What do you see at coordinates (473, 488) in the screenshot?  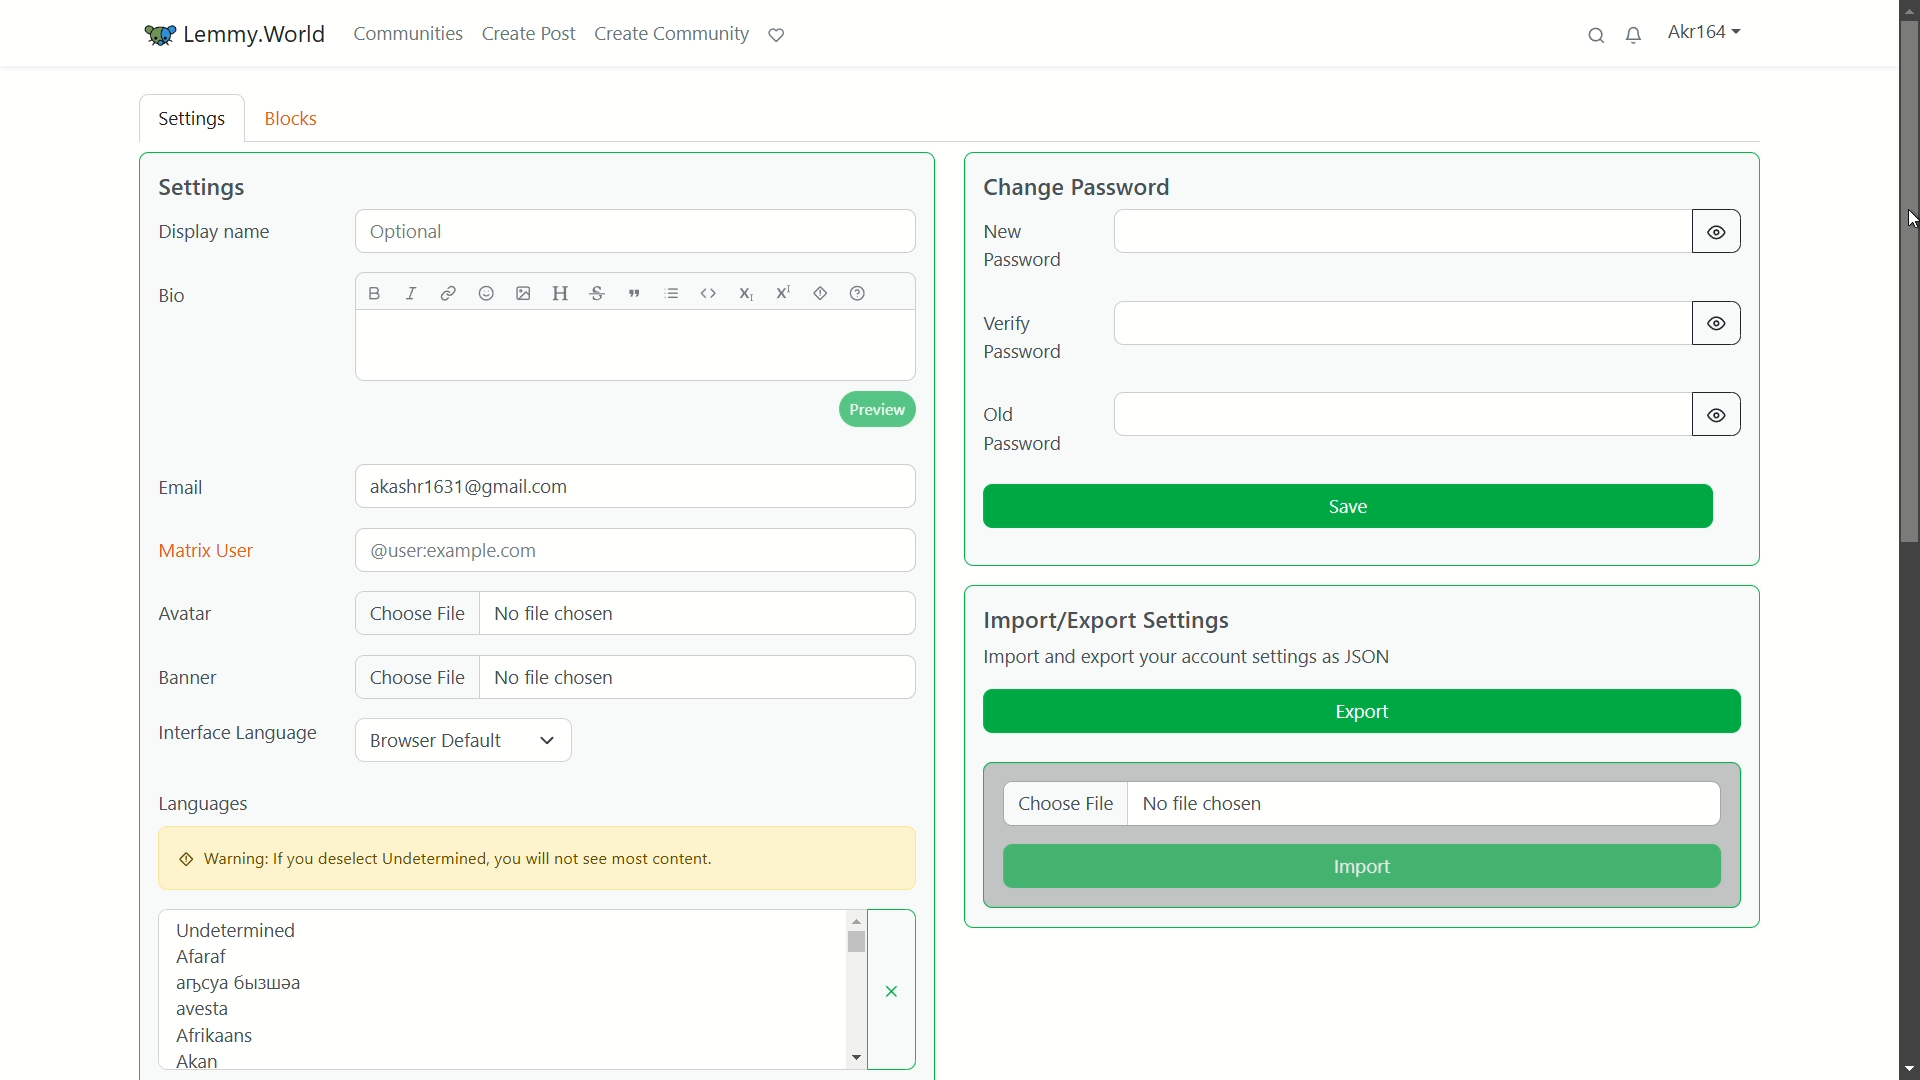 I see `user mail` at bounding box center [473, 488].